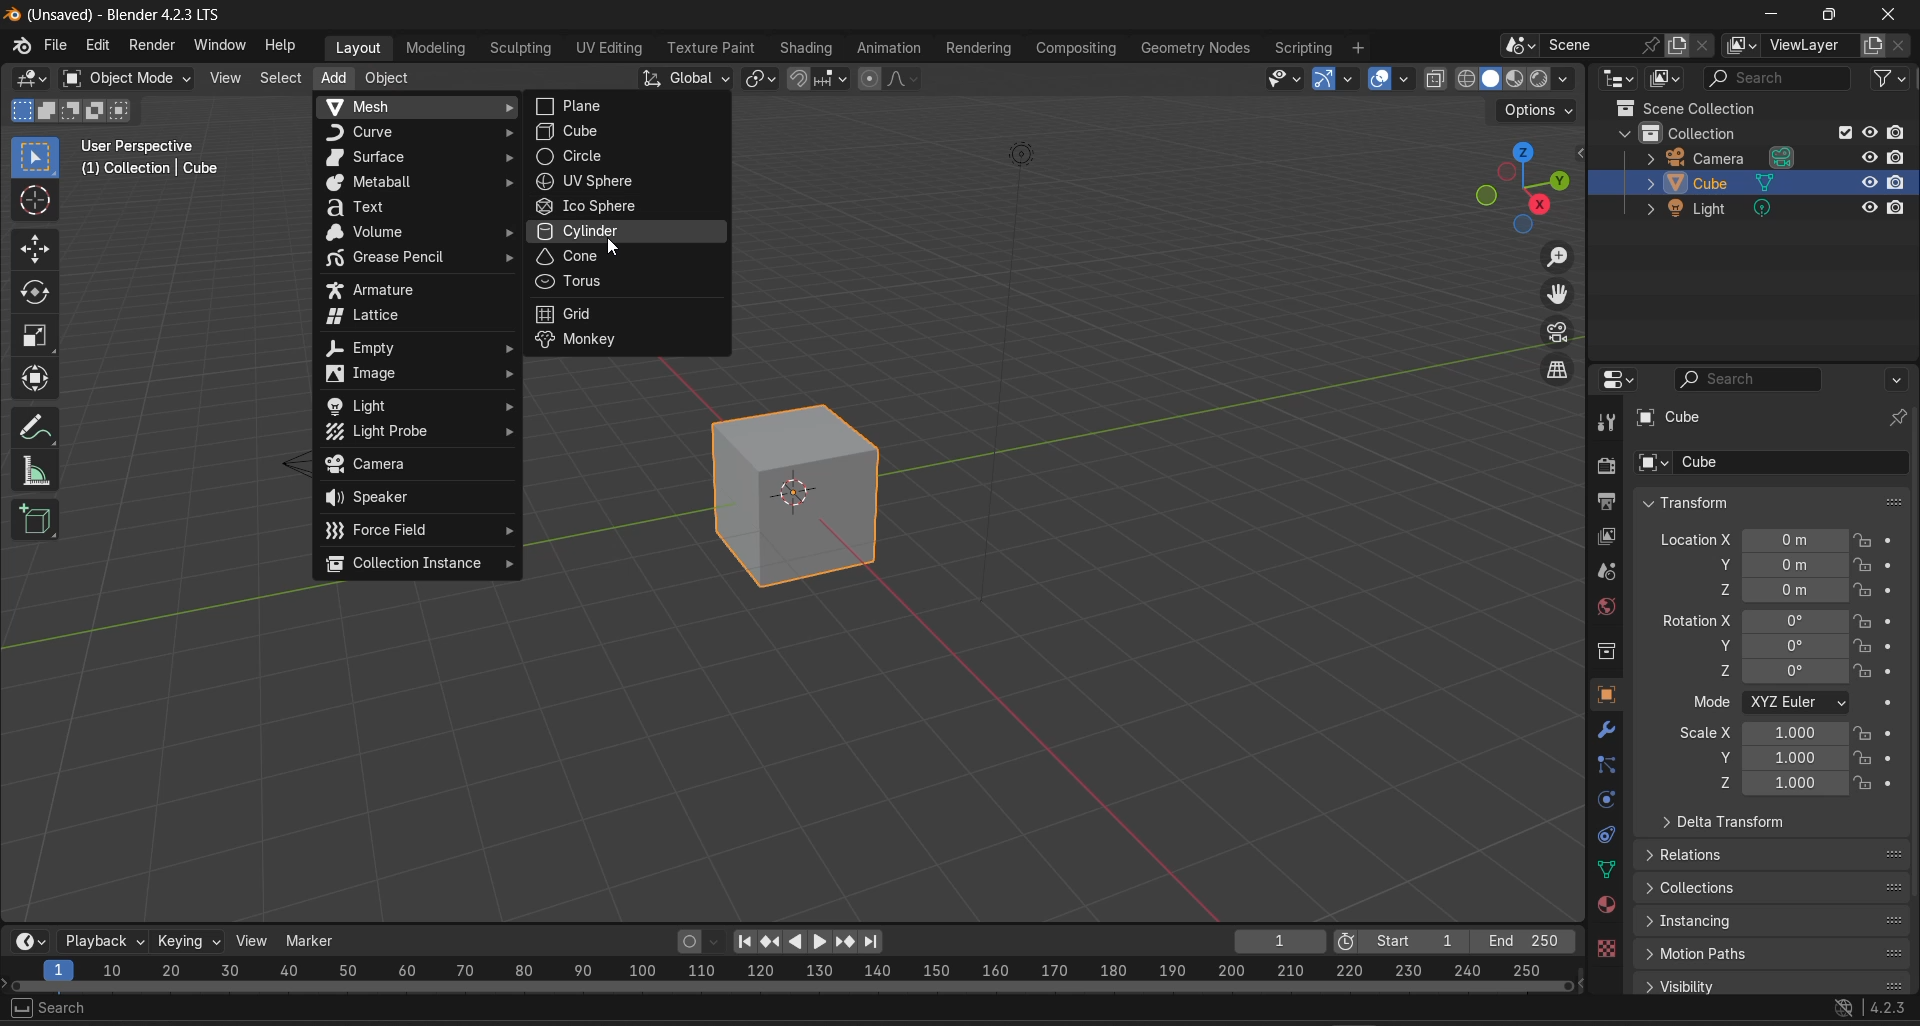  I want to click on animate property, so click(1891, 755).